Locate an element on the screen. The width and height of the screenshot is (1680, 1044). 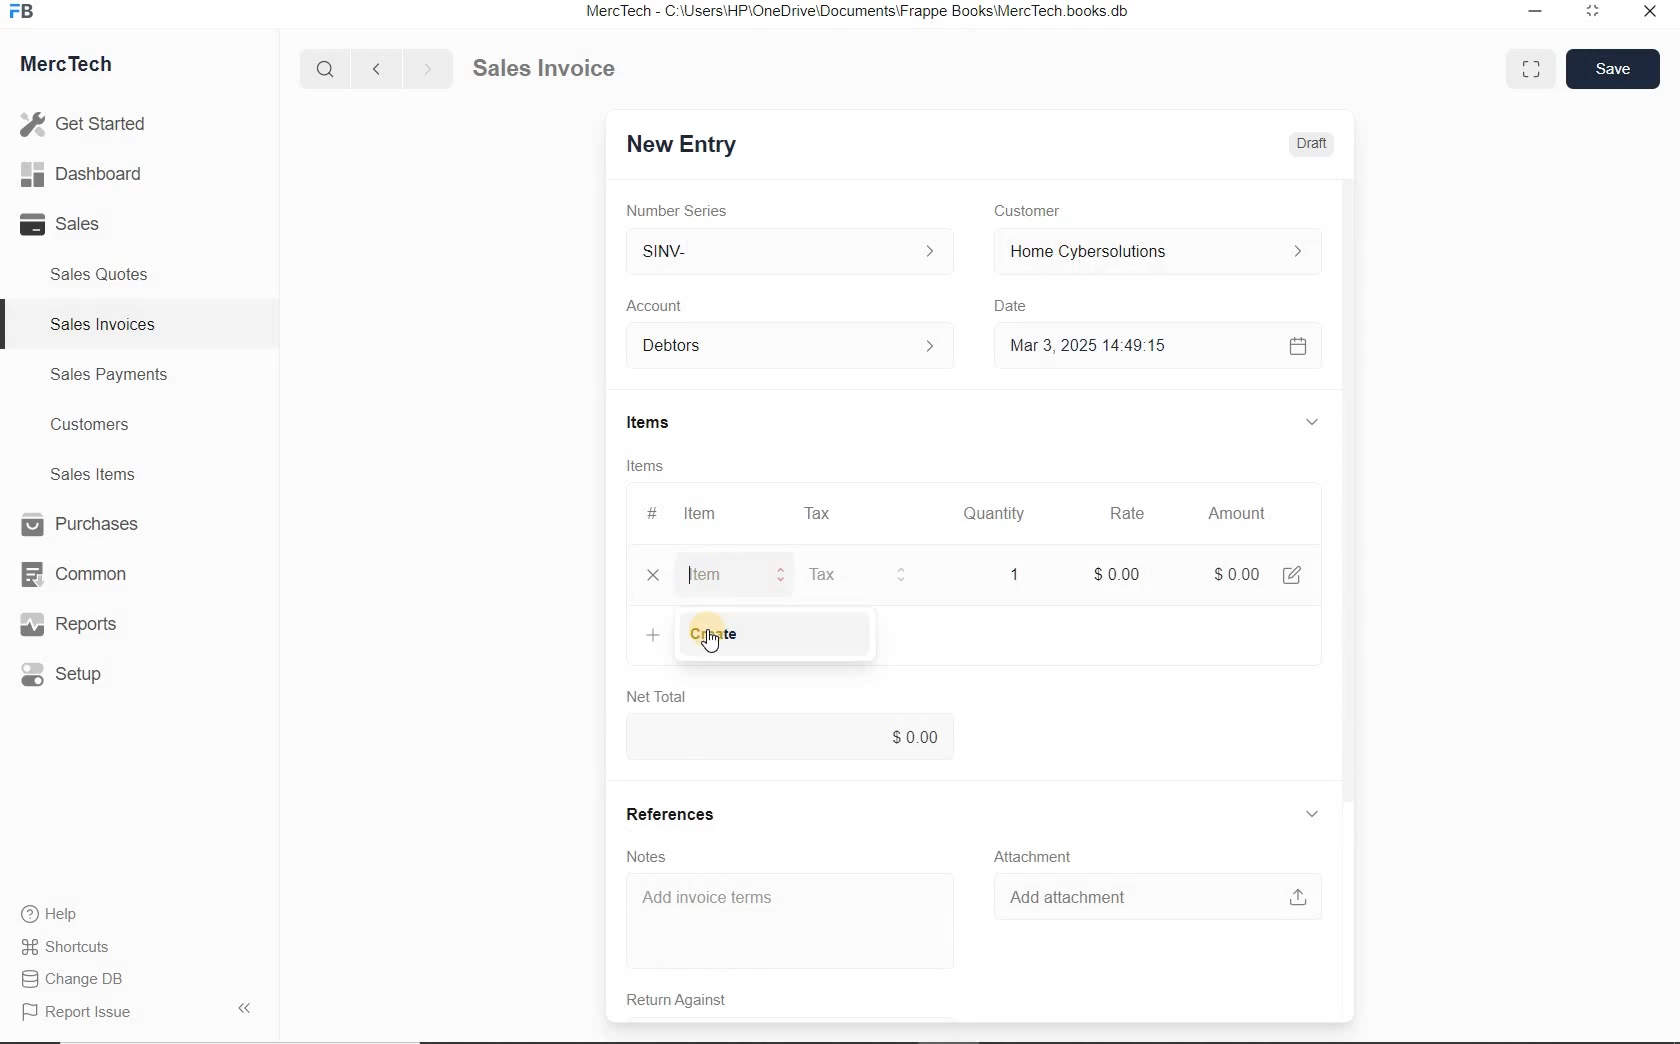
MercTech is located at coordinates (76, 68).